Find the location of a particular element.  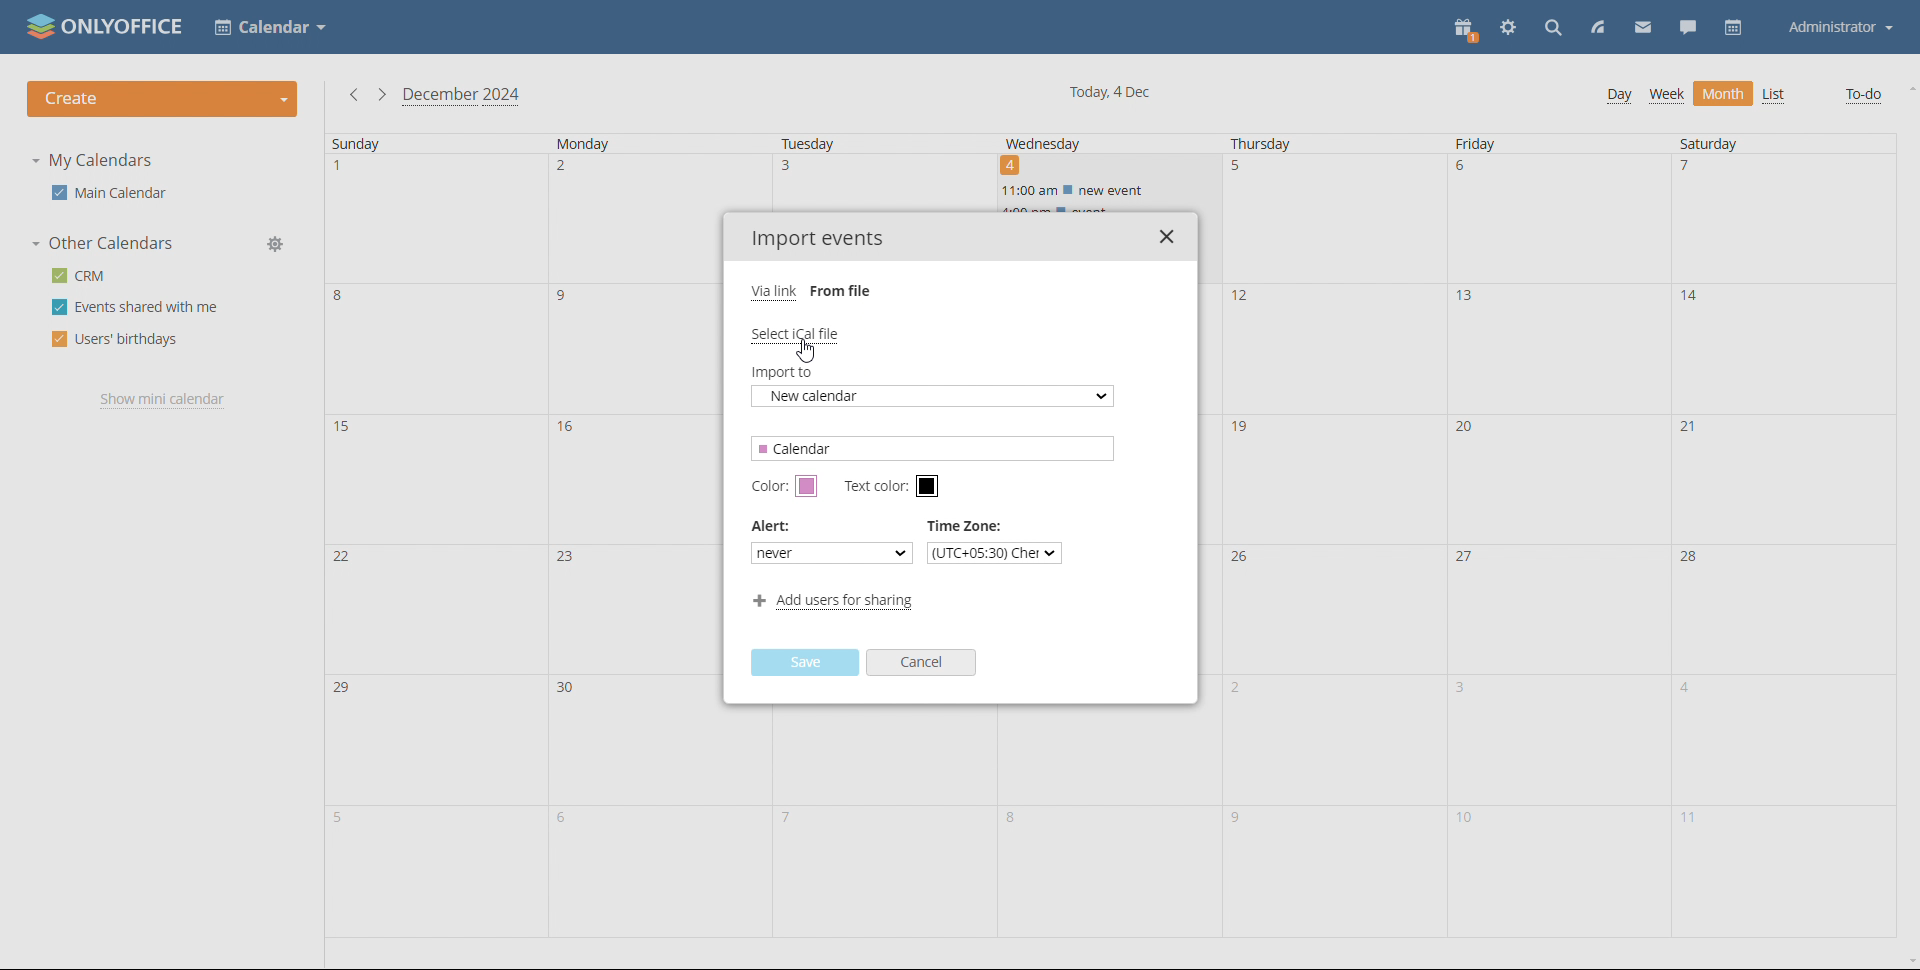

close is located at coordinates (1166, 236).